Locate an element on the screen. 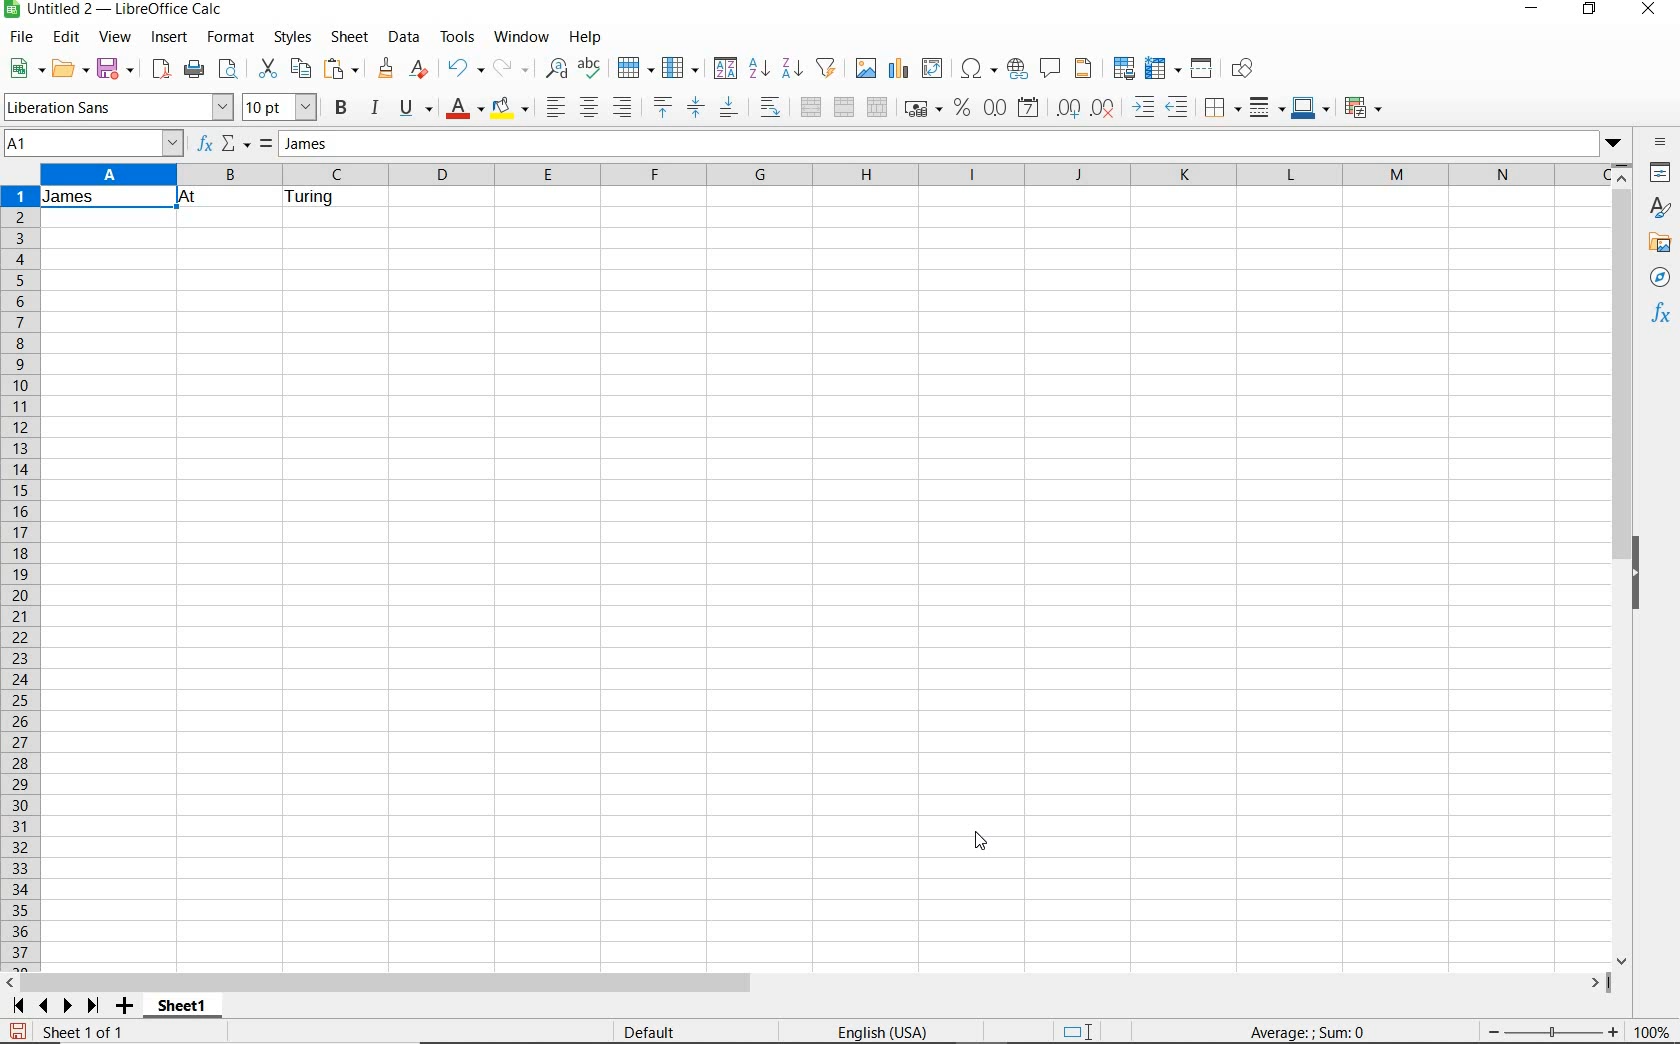  border color is located at coordinates (1311, 107).